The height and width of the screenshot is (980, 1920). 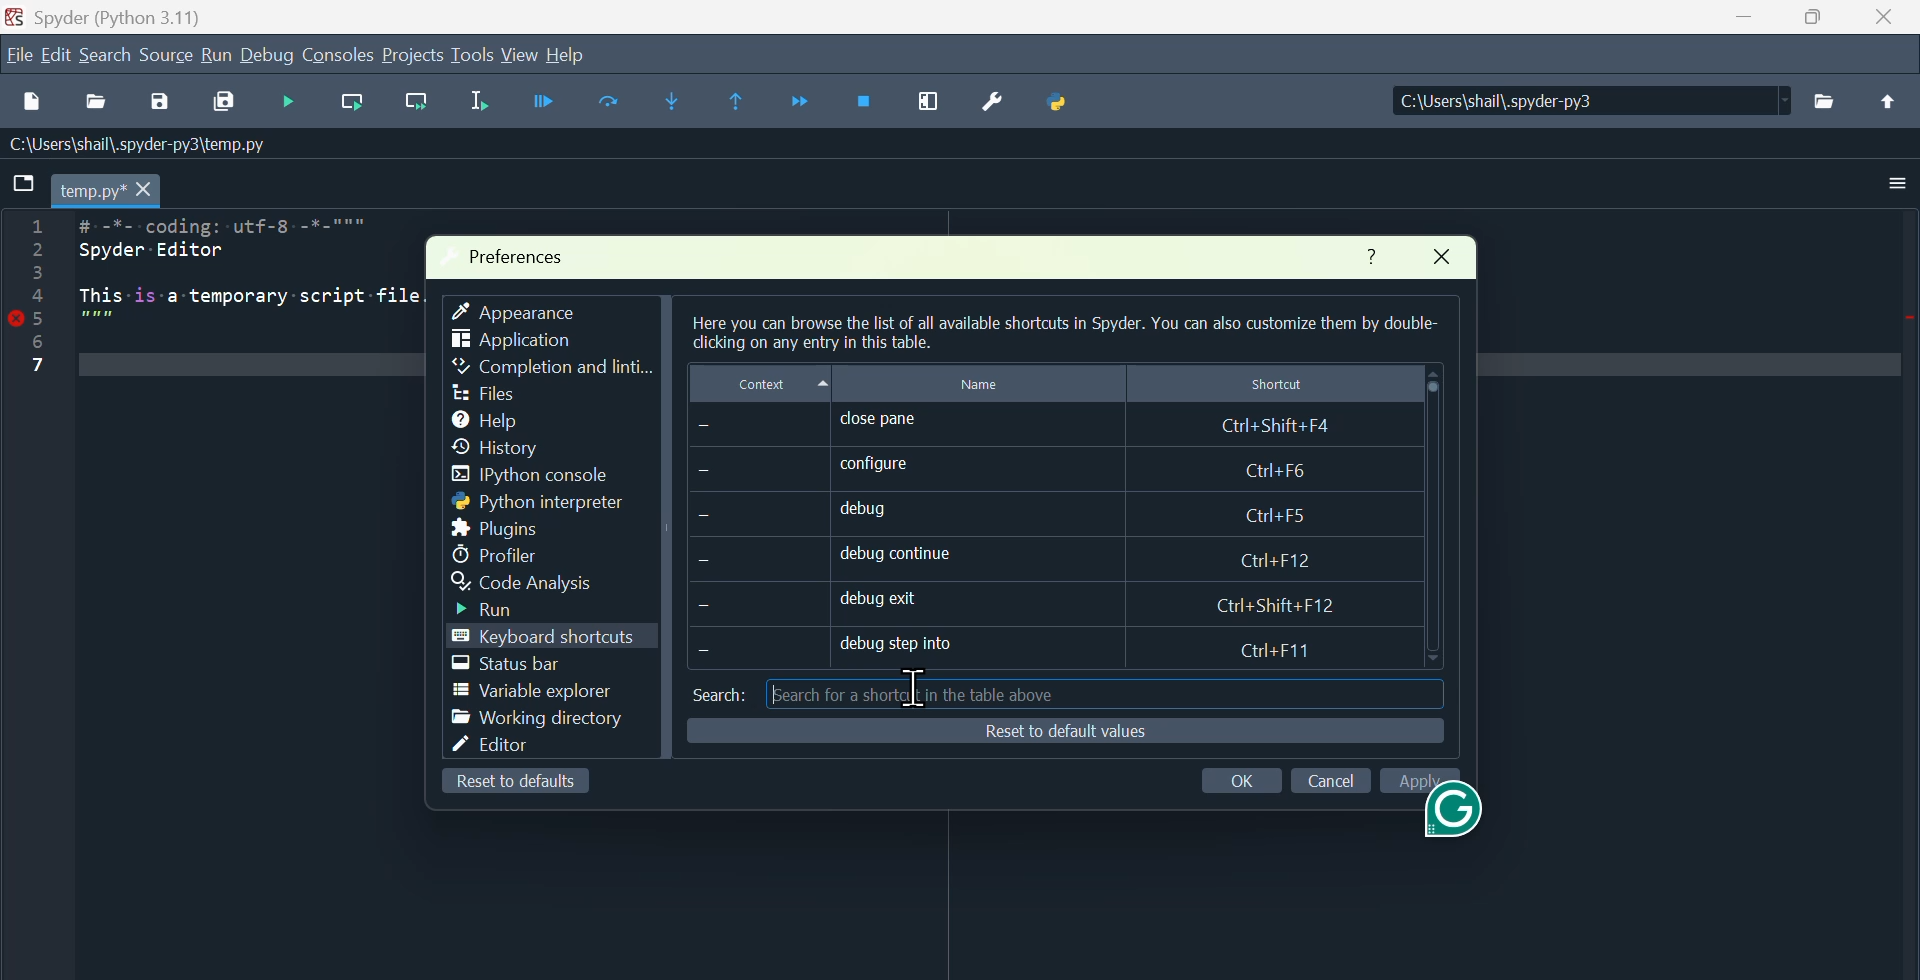 I want to click on Appearance, so click(x=529, y=309).